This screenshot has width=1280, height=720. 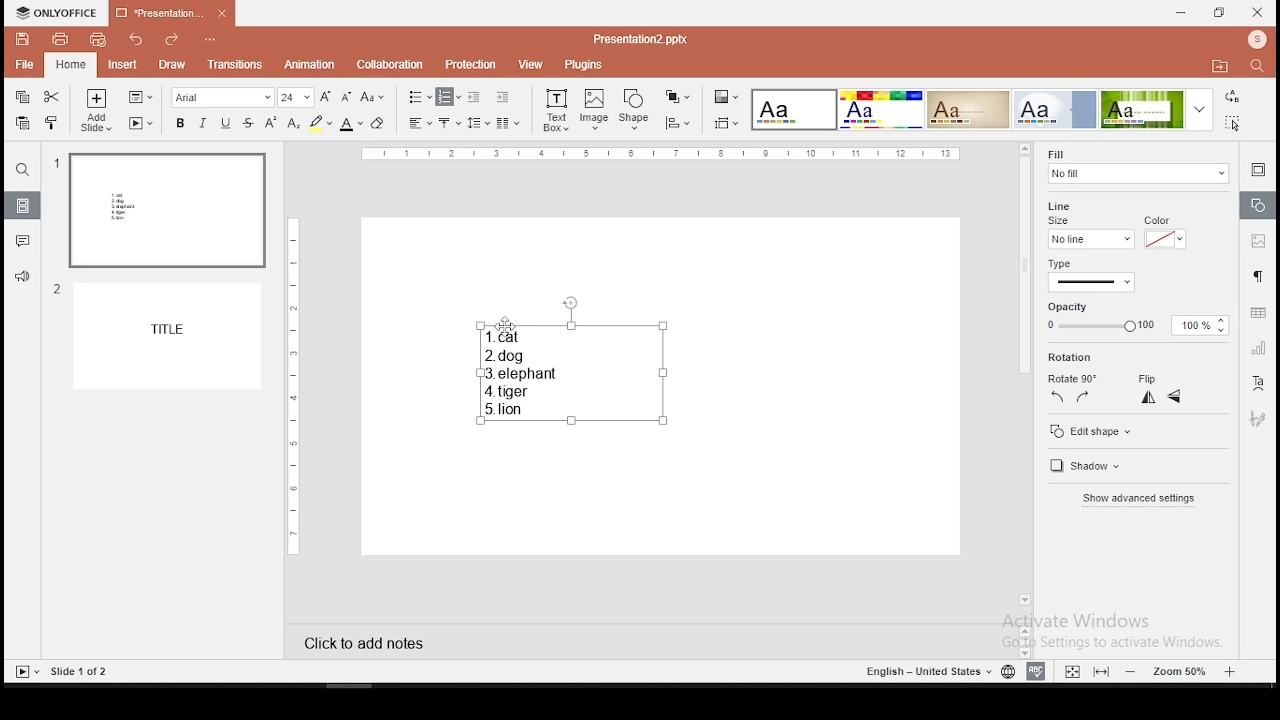 I want to click on save, so click(x=22, y=38).